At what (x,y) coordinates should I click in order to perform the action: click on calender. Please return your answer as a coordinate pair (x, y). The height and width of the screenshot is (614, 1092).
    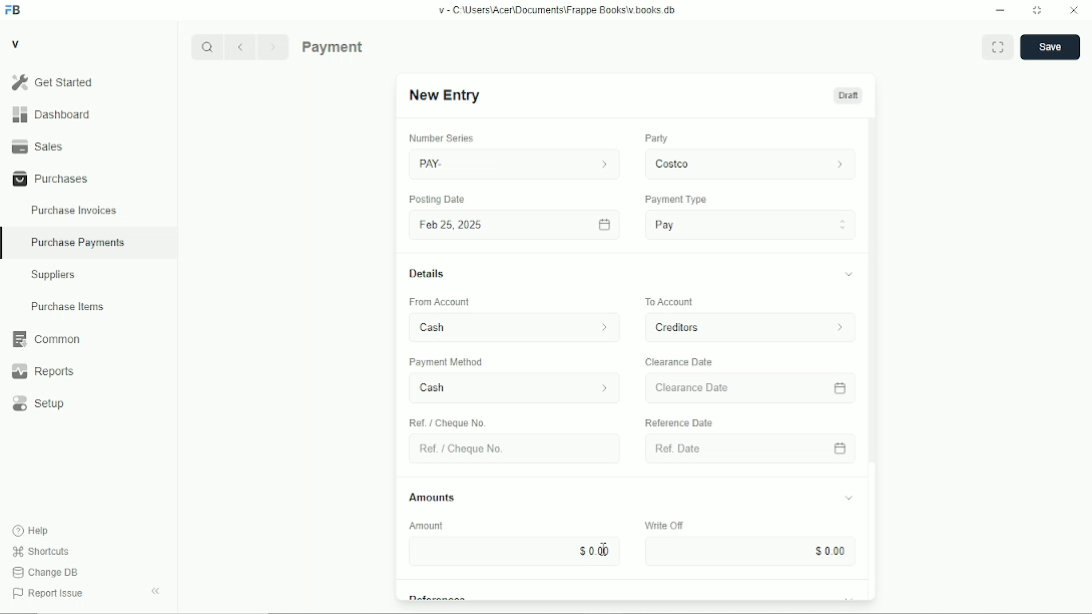
    Looking at the image, I should click on (842, 448).